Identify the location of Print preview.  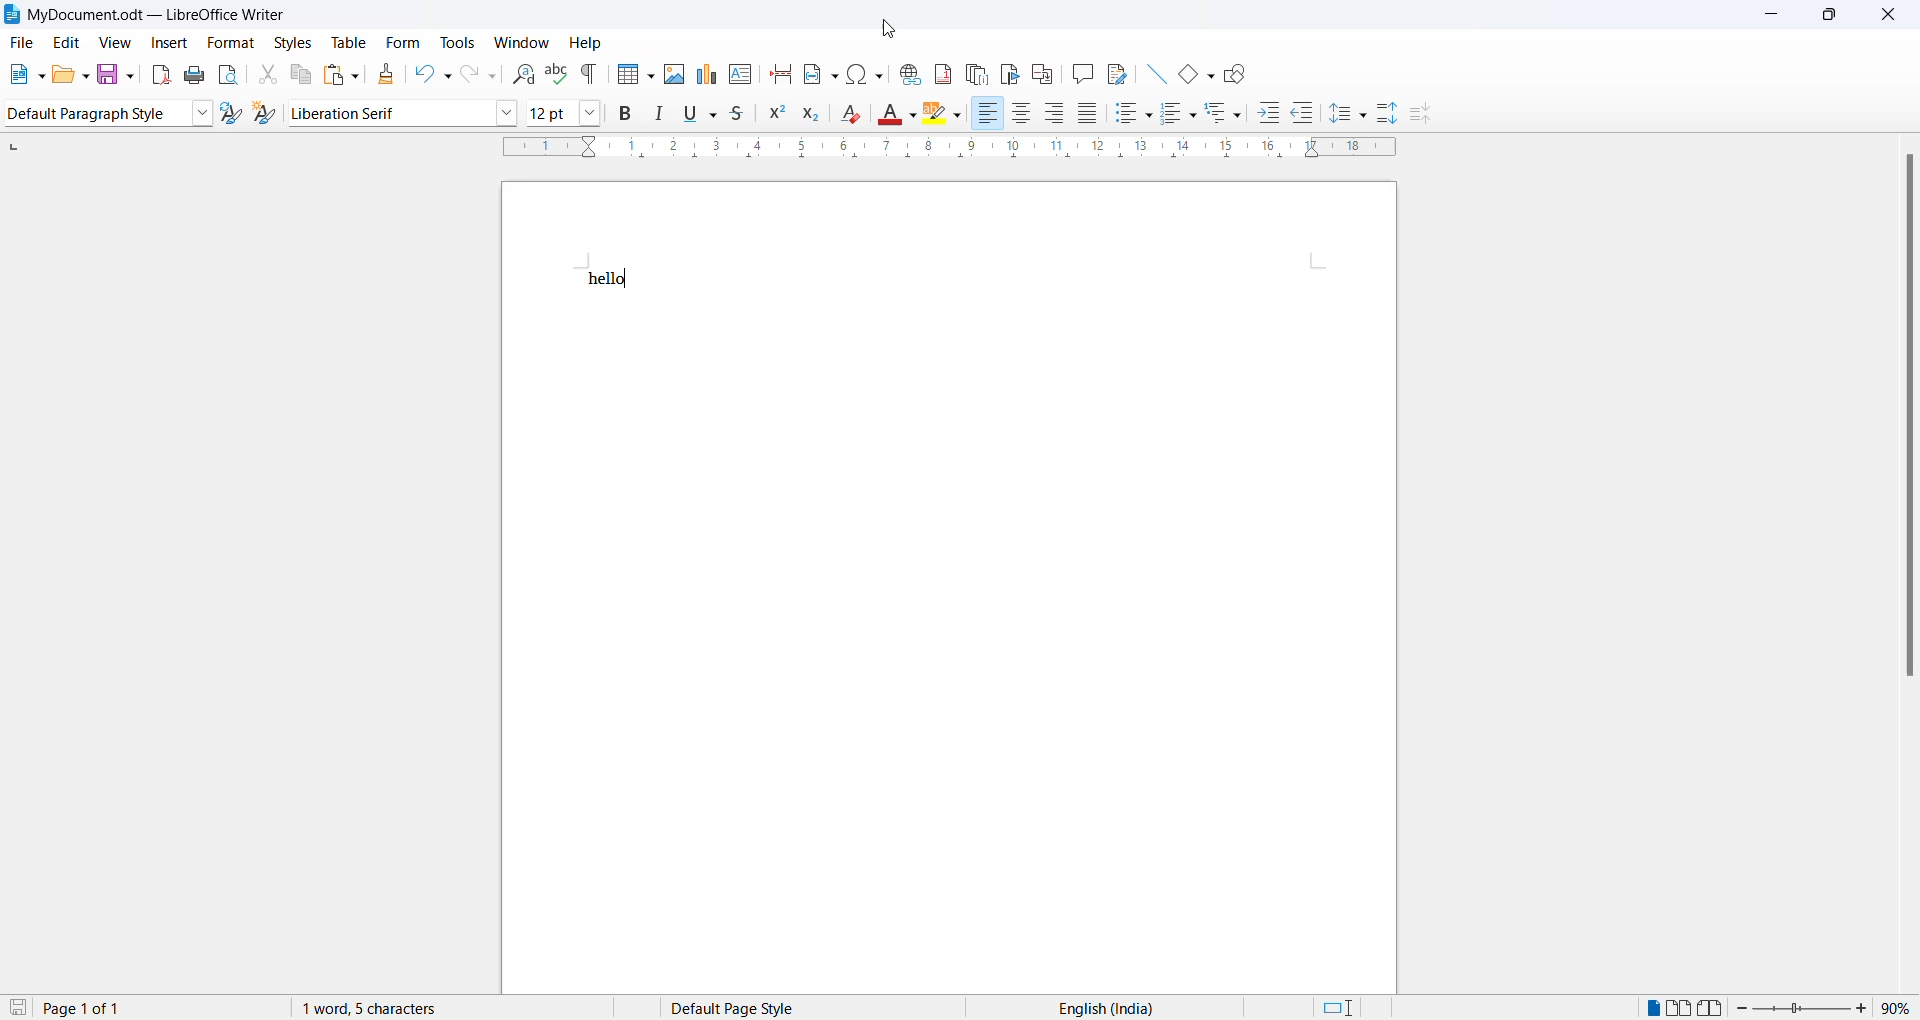
(229, 76).